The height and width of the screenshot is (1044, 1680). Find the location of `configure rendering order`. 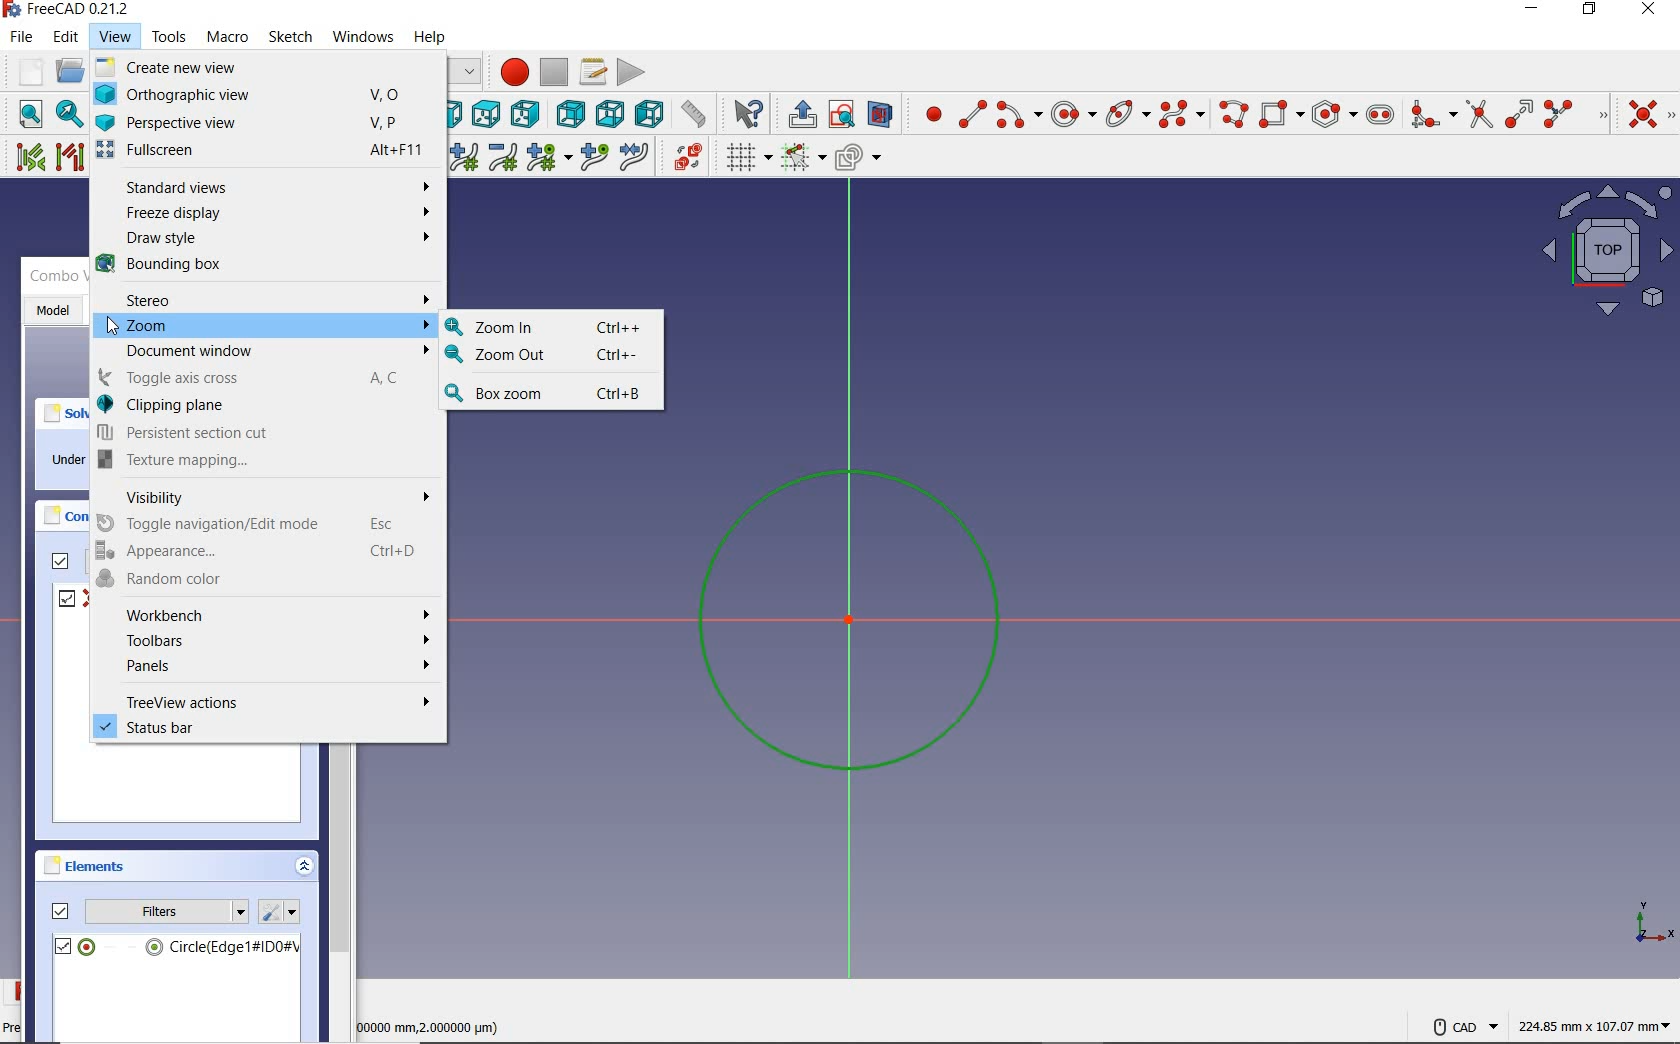

configure rendering order is located at coordinates (859, 157).